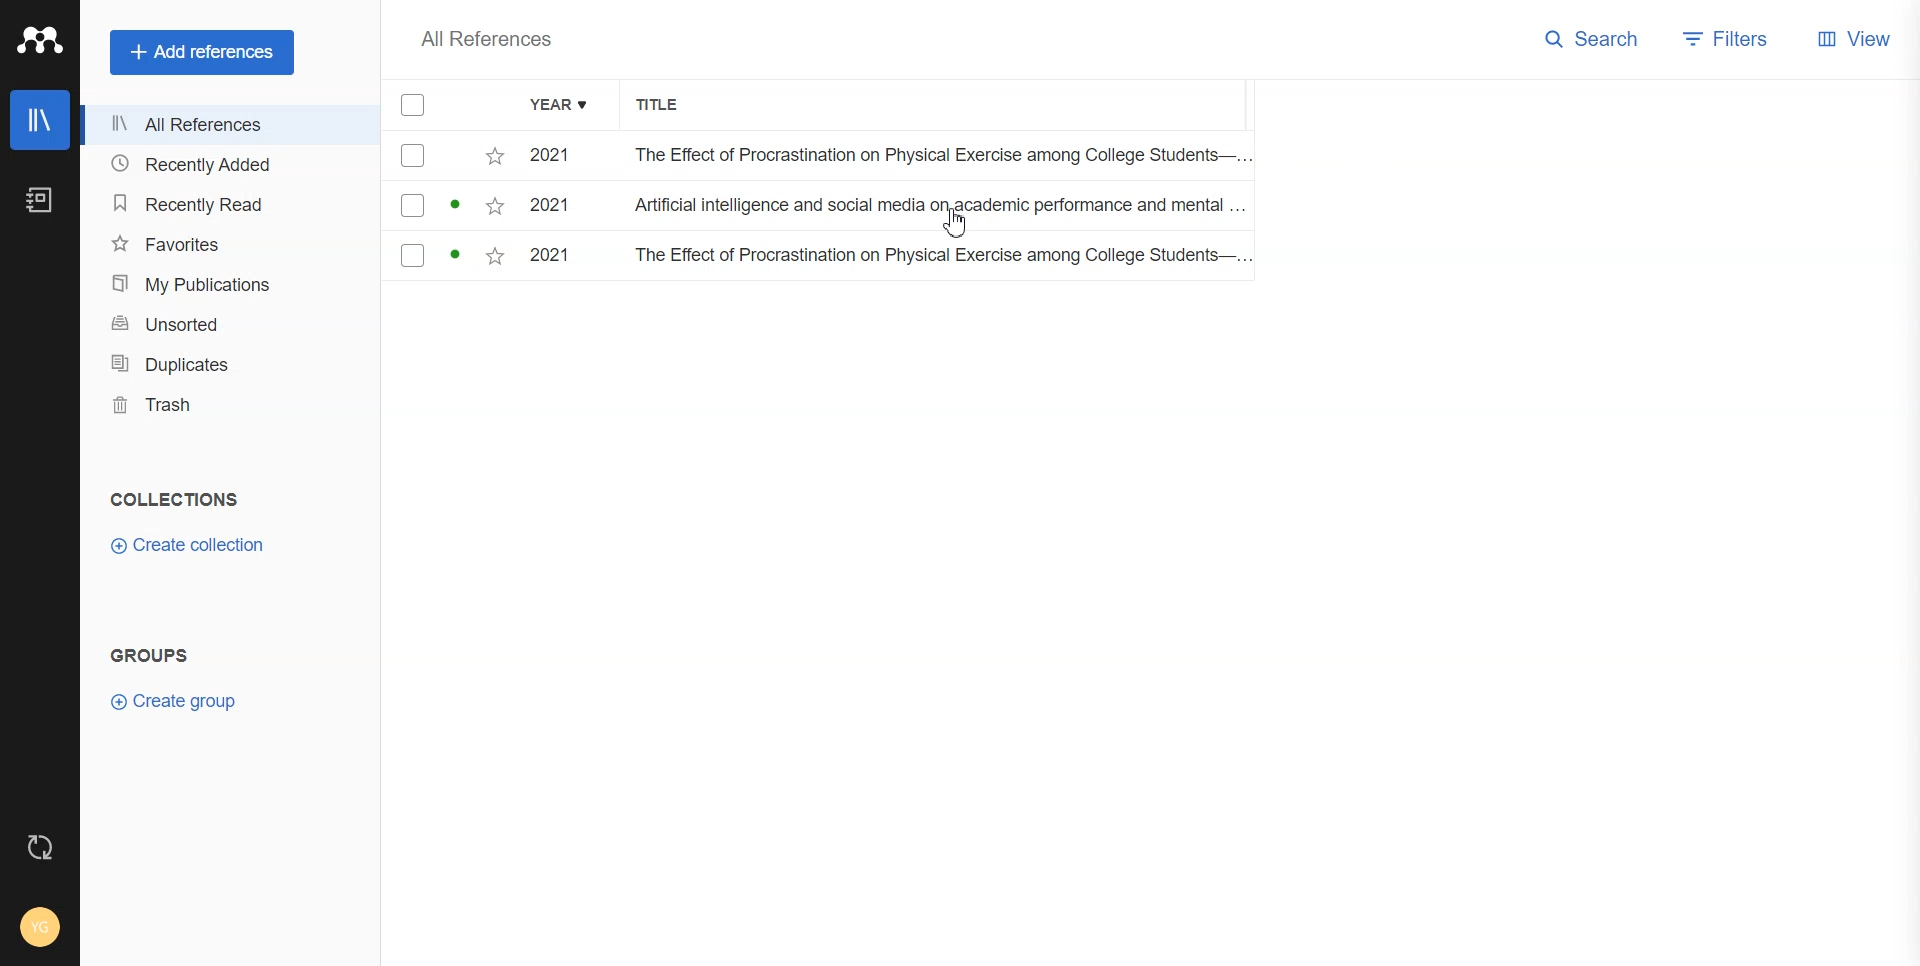  Describe the element at coordinates (40, 41) in the screenshot. I see `Logo` at that location.